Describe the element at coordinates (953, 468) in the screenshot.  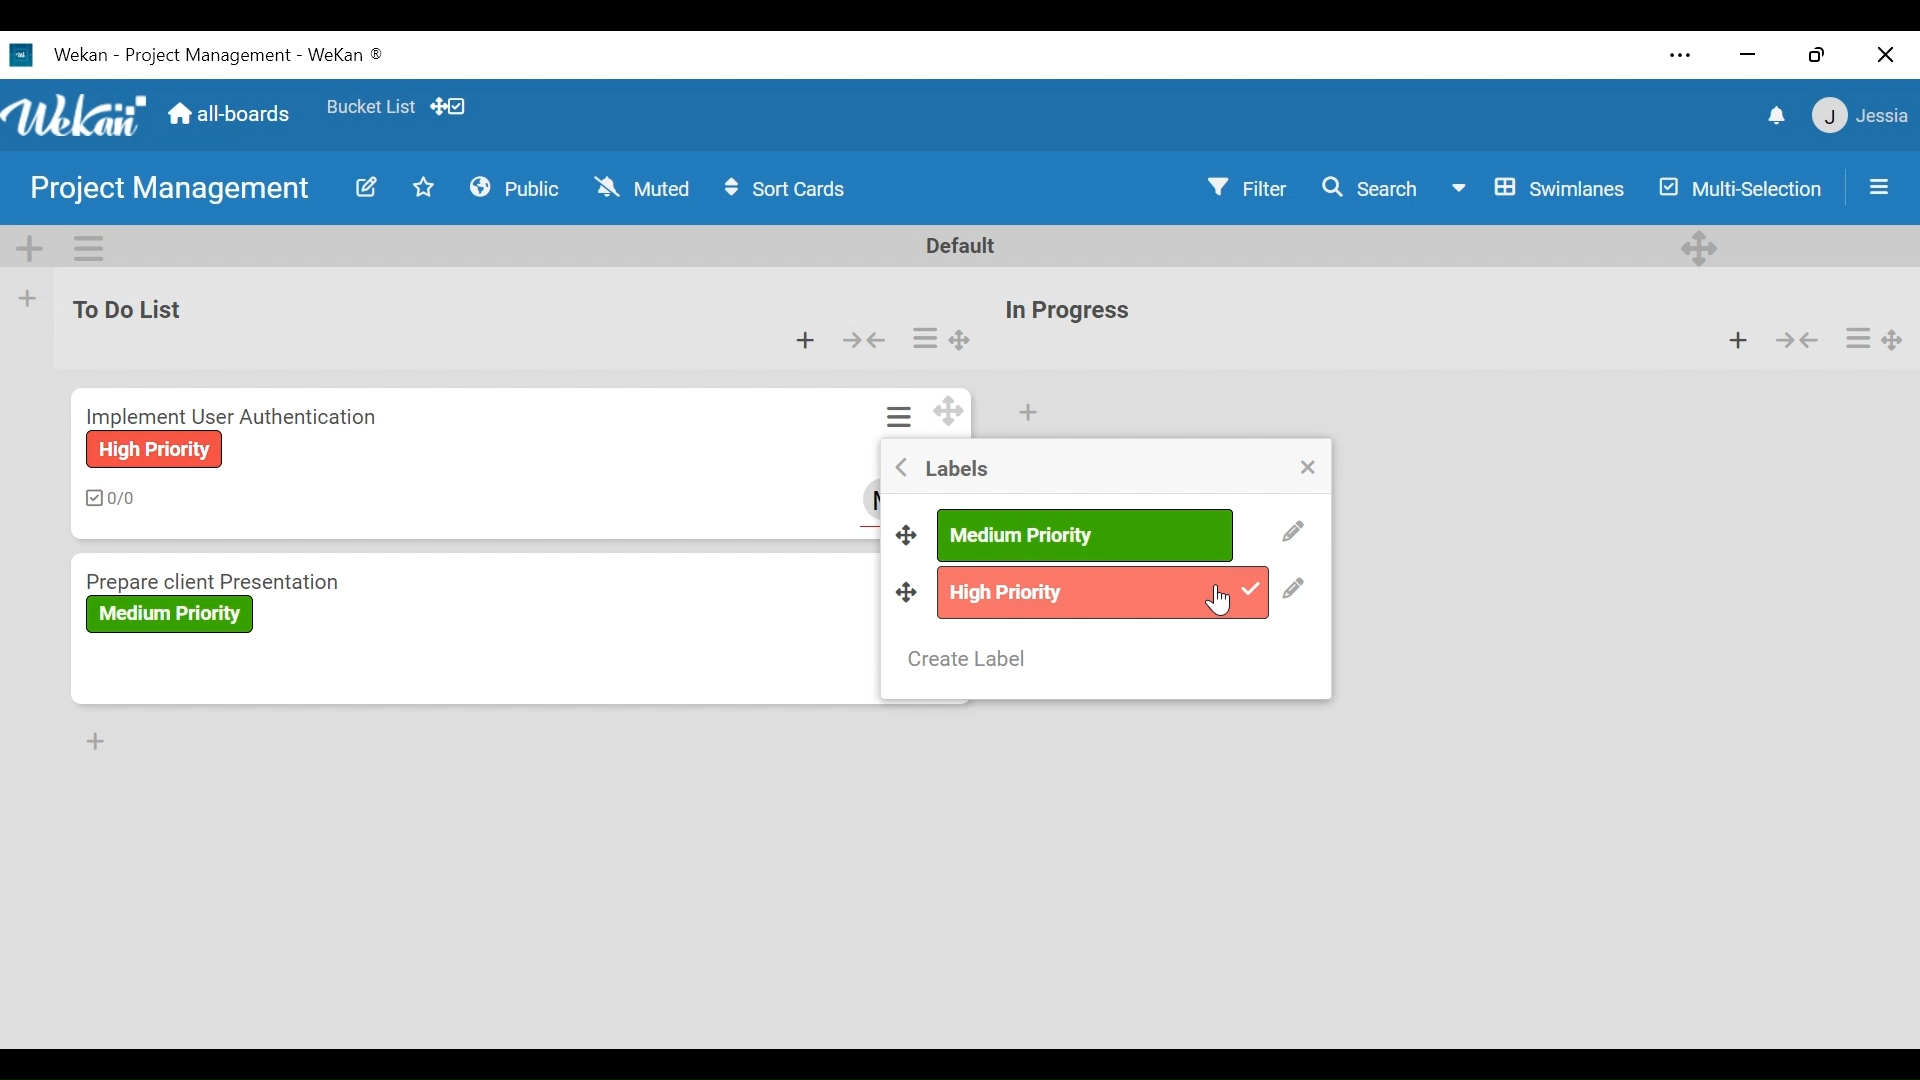
I see `labels` at that location.